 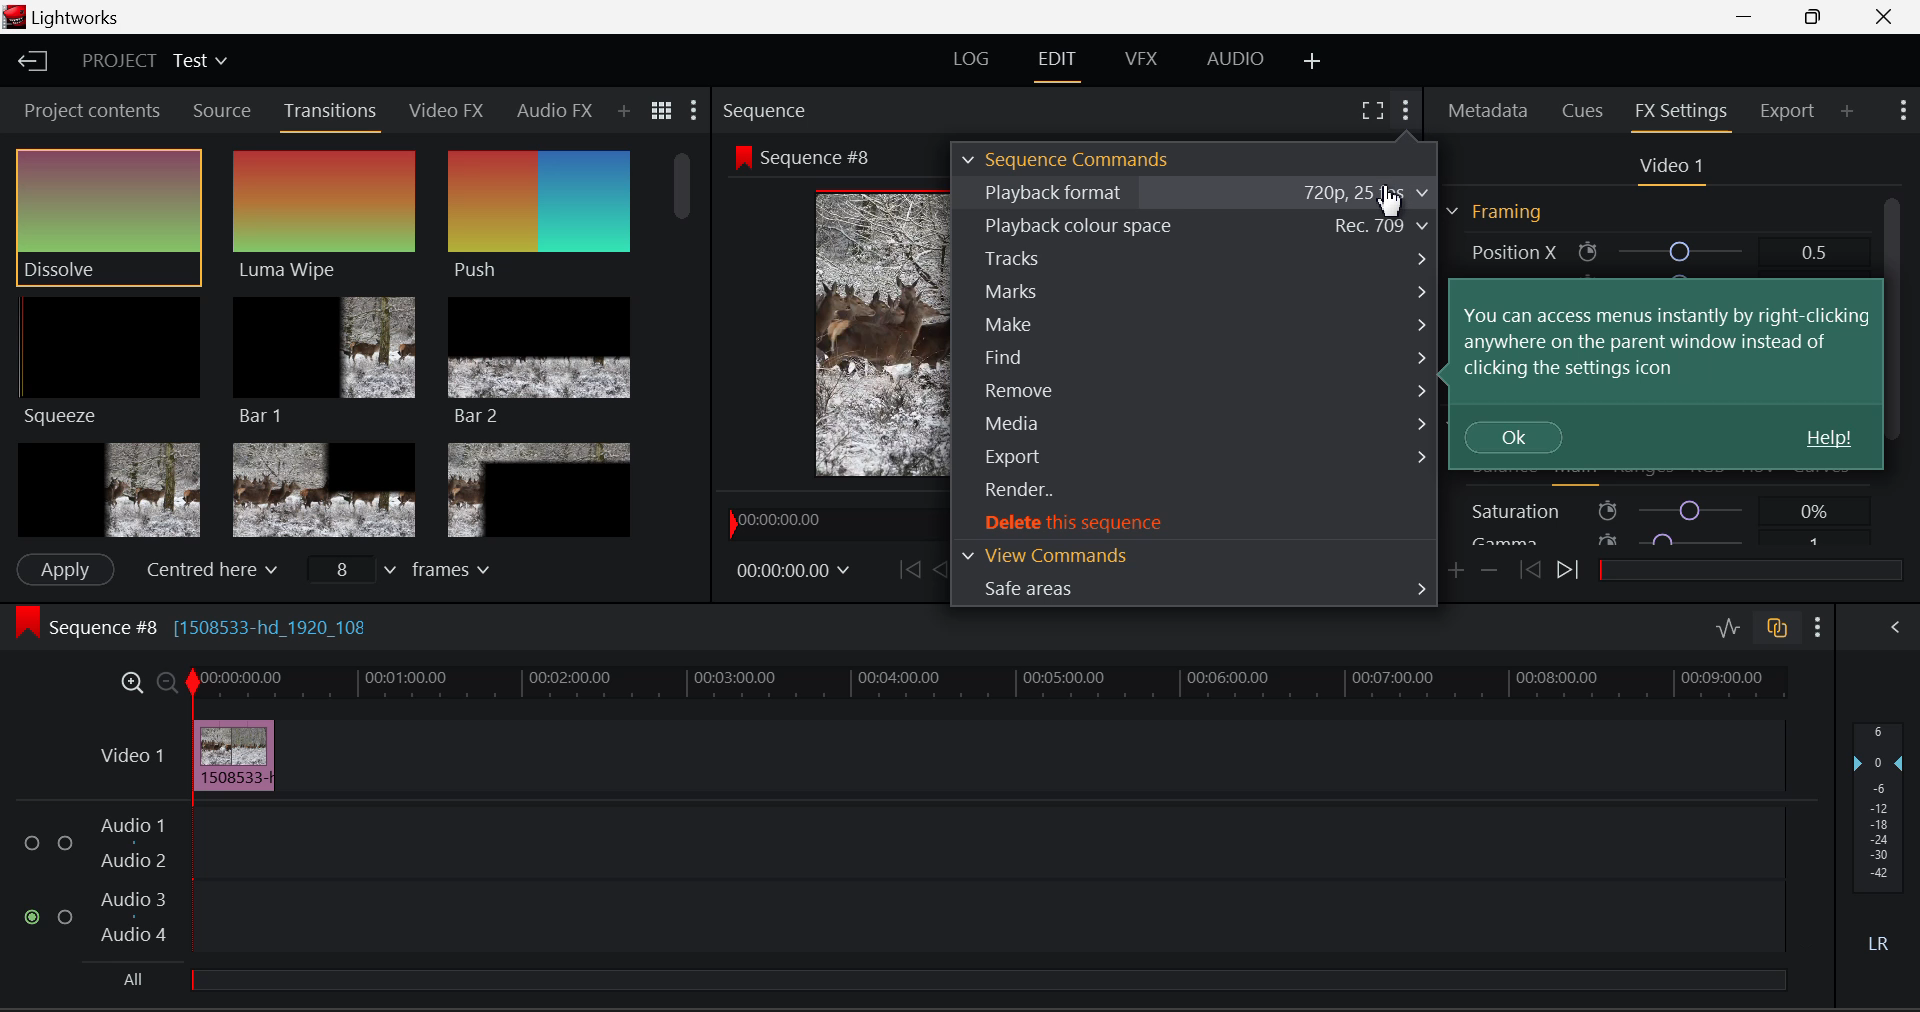 What do you see at coordinates (696, 108) in the screenshot?
I see `Show Settings` at bounding box center [696, 108].